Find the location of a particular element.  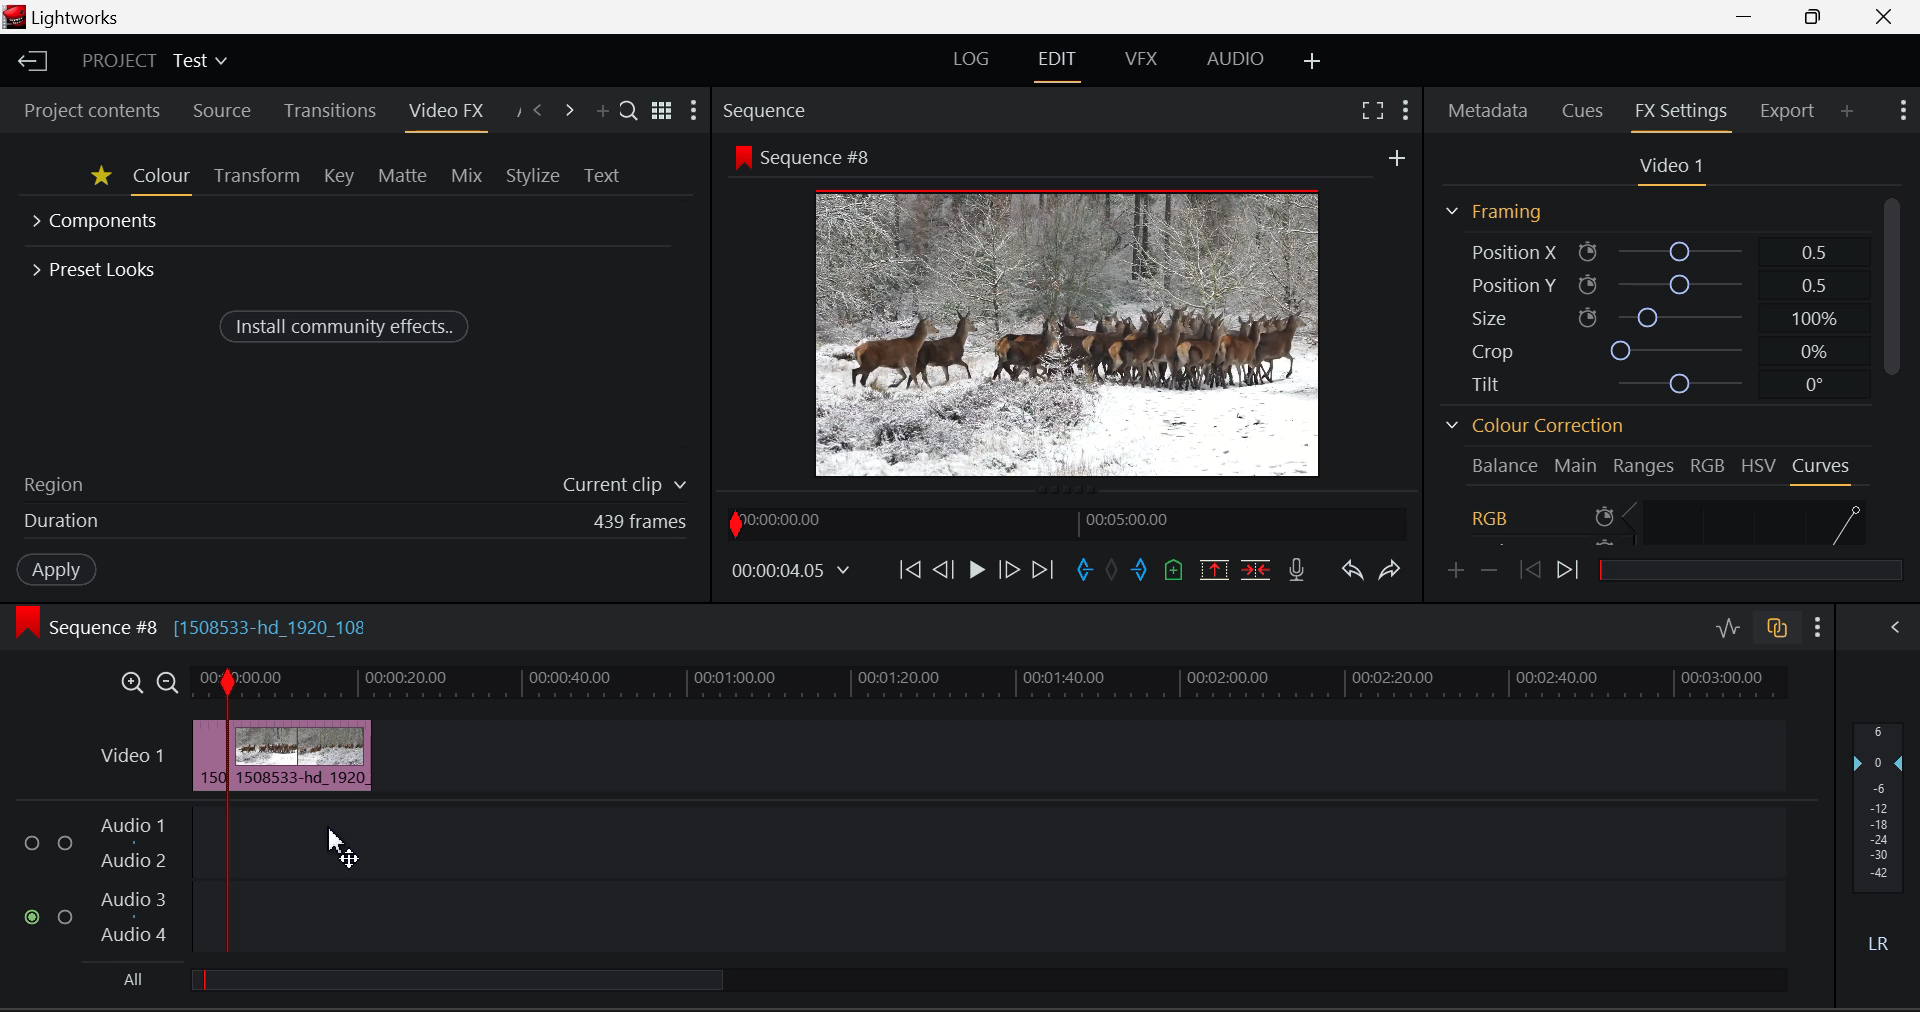

Favorites is located at coordinates (100, 179).